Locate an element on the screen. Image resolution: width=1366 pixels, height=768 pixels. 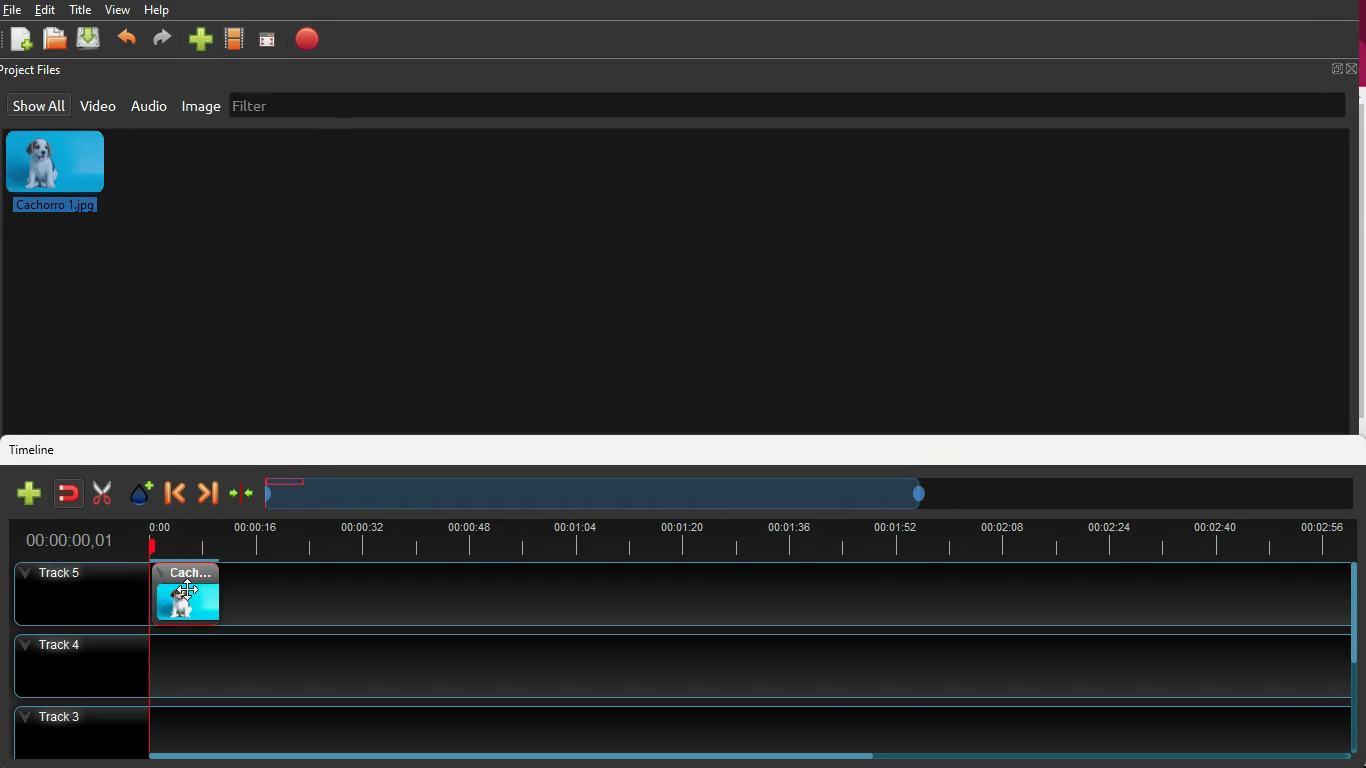
timeline is located at coordinates (36, 449).